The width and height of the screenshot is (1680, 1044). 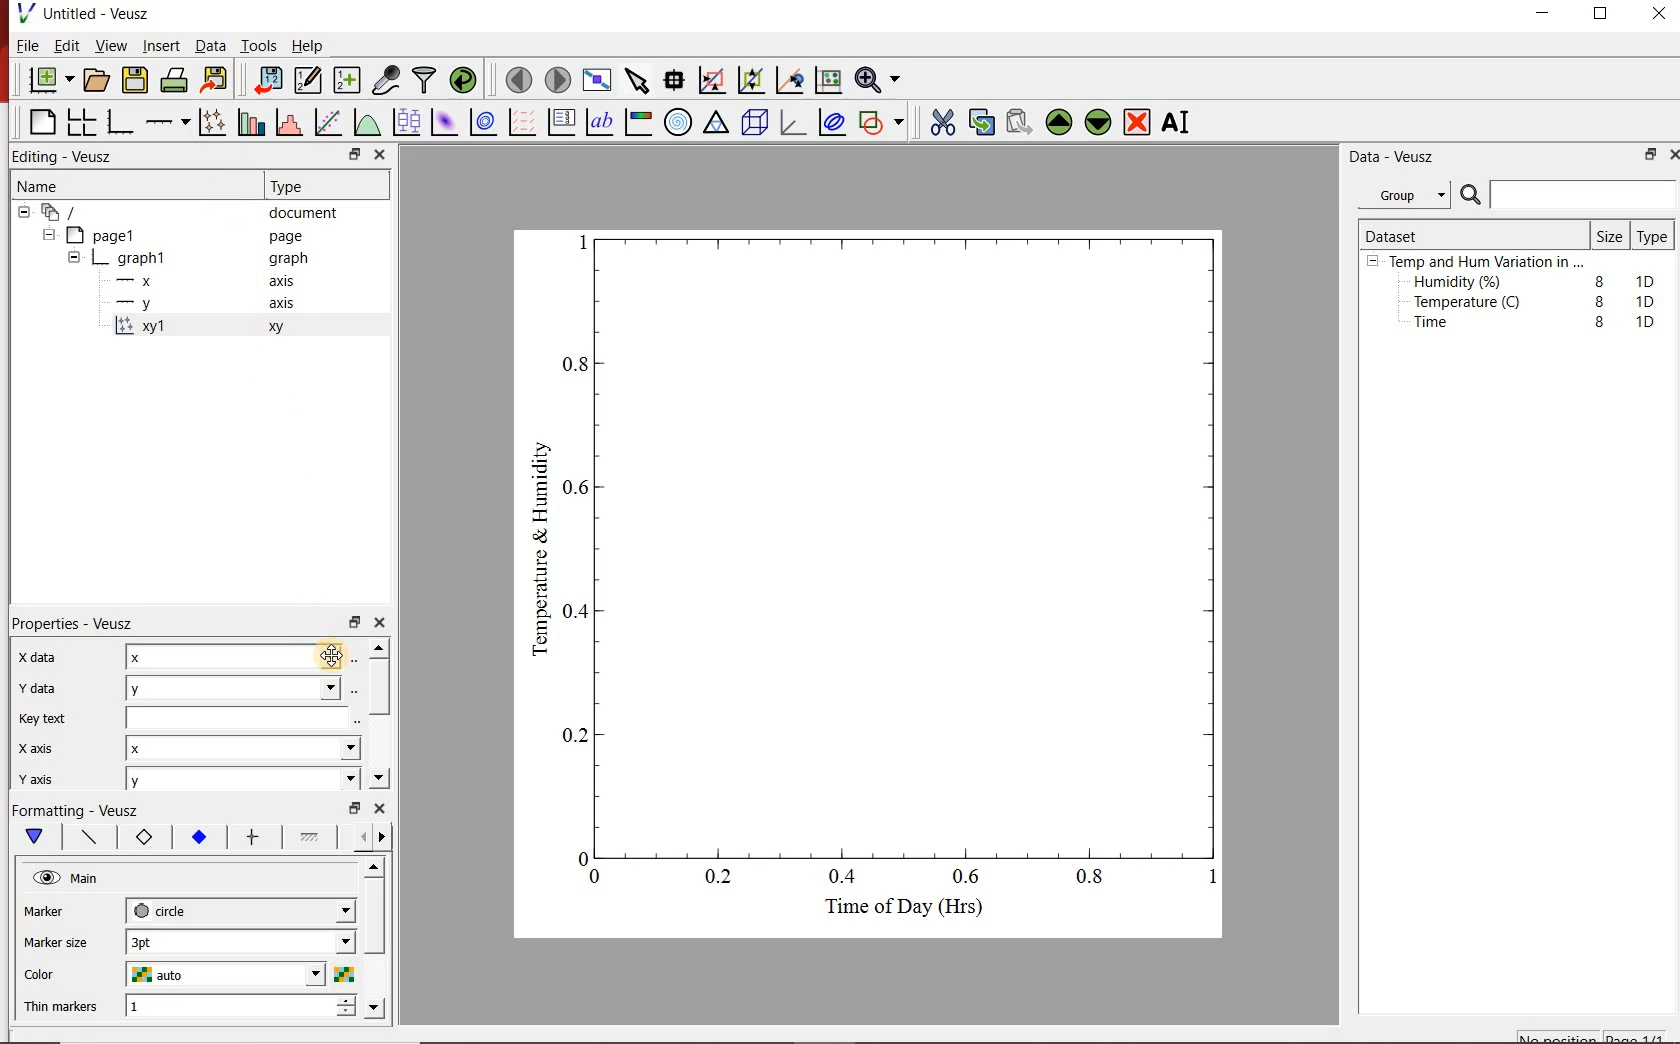 I want to click on fill 1, so click(x=311, y=838).